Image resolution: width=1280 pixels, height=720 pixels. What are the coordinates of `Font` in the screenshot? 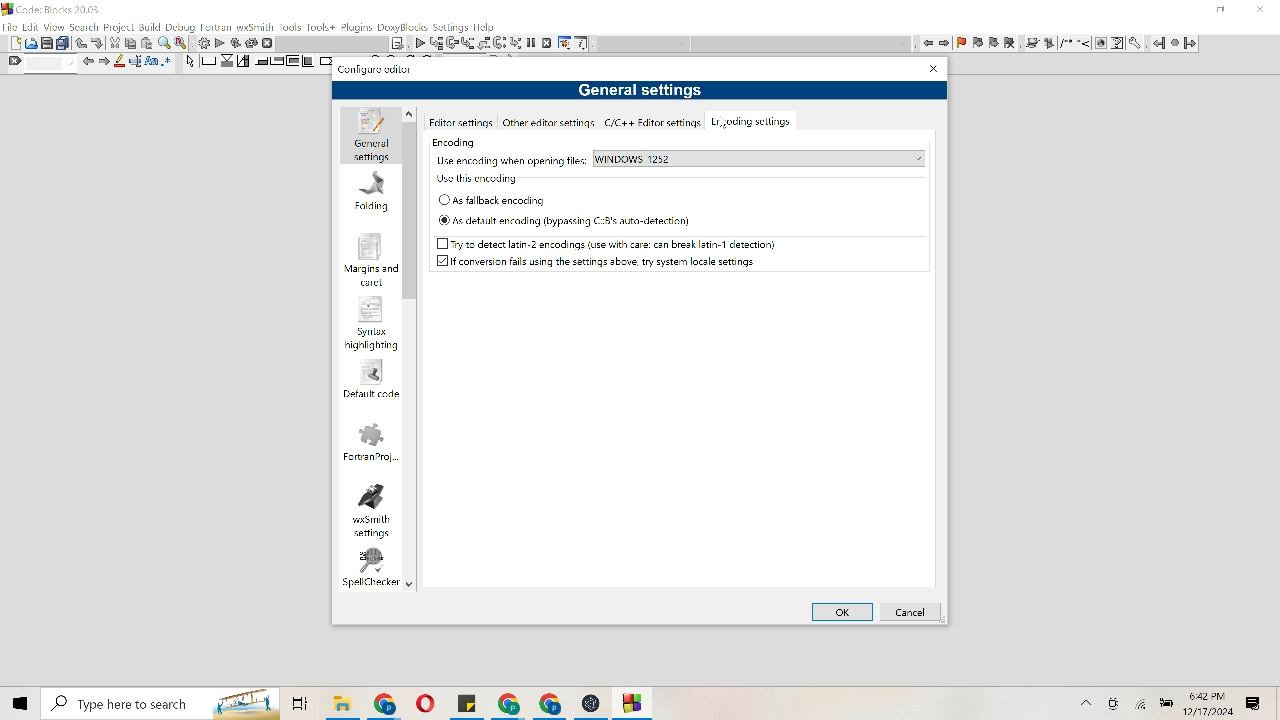 It's located at (153, 62).